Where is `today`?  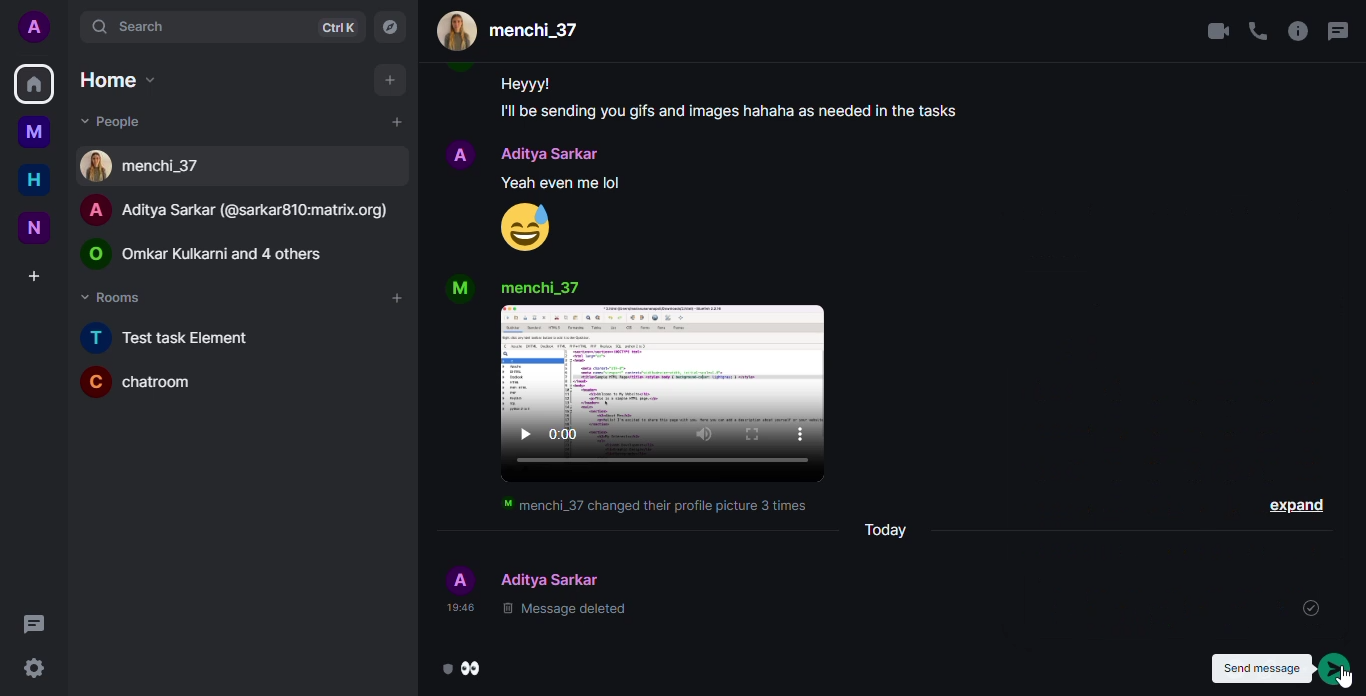 today is located at coordinates (886, 529).